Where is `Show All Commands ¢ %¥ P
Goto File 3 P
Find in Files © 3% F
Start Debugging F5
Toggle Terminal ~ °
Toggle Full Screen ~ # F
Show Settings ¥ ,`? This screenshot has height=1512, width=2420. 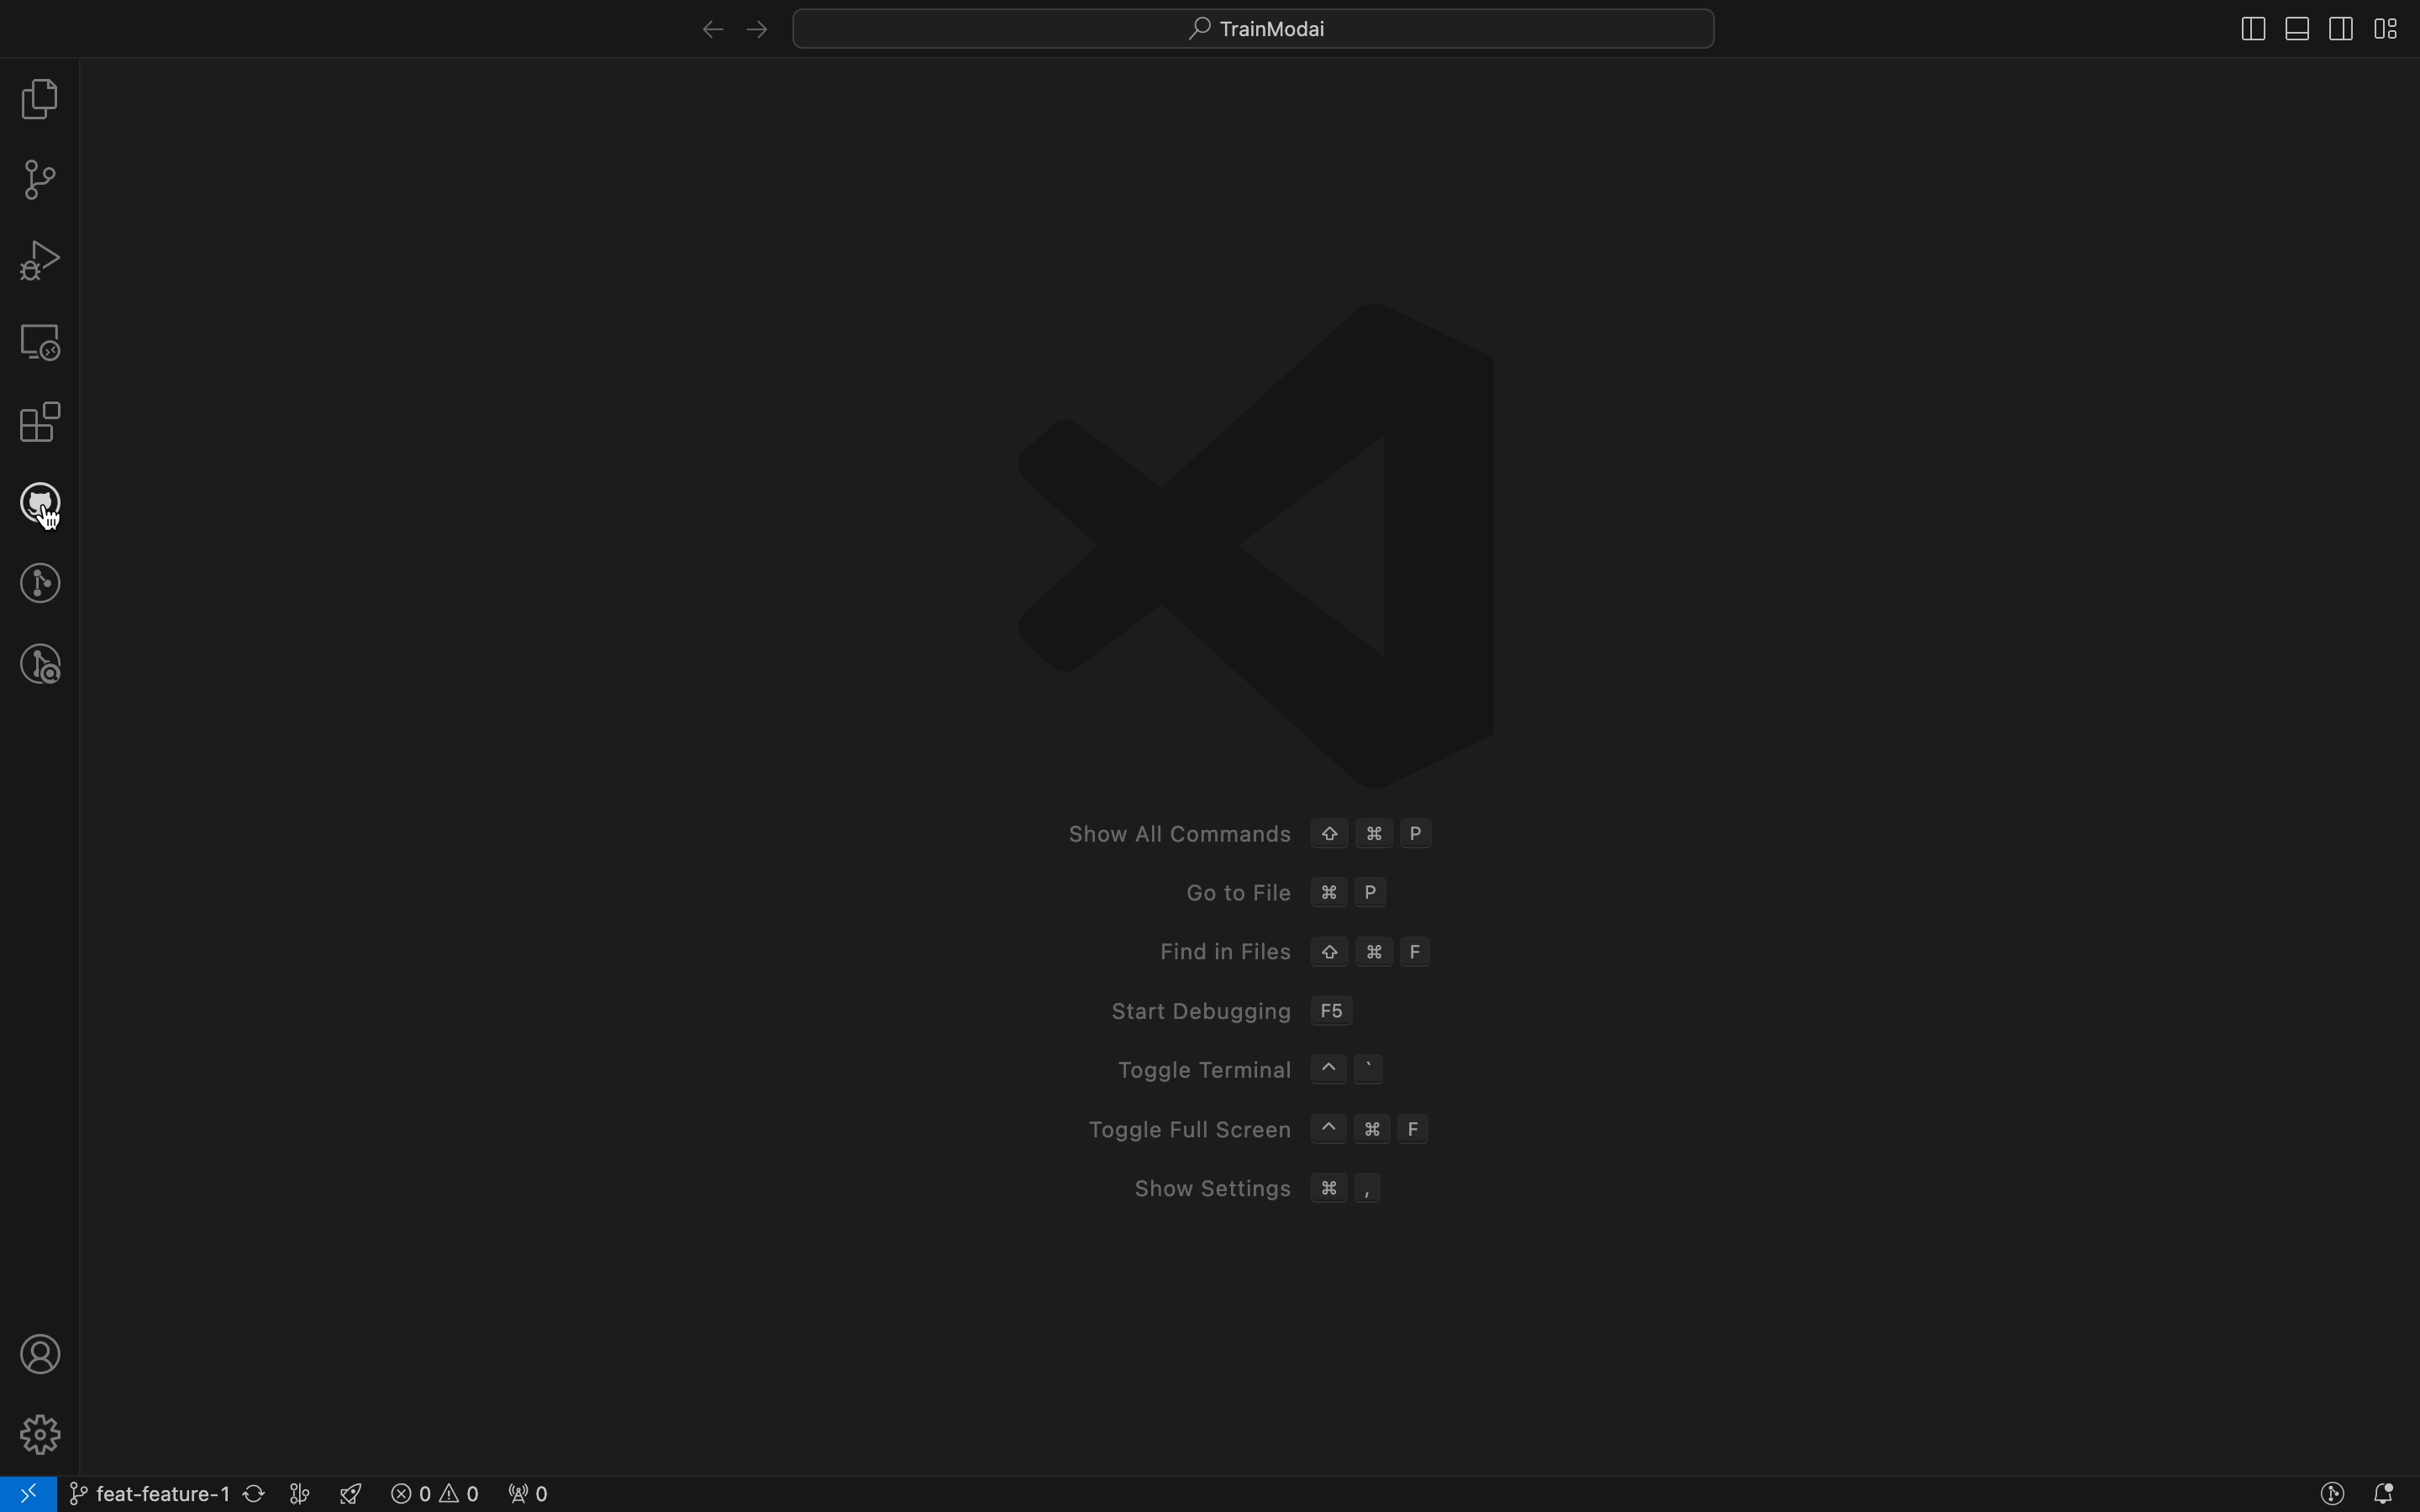 Show All Commands ¢ %¥ P
Goto File 3 P
Find in Files © 3% F
Start Debugging F5
Toggle Terminal ~ °
Toggle Full Screen ~ # F
Show Settings ¥ , is located at coordinates (1247, 739).